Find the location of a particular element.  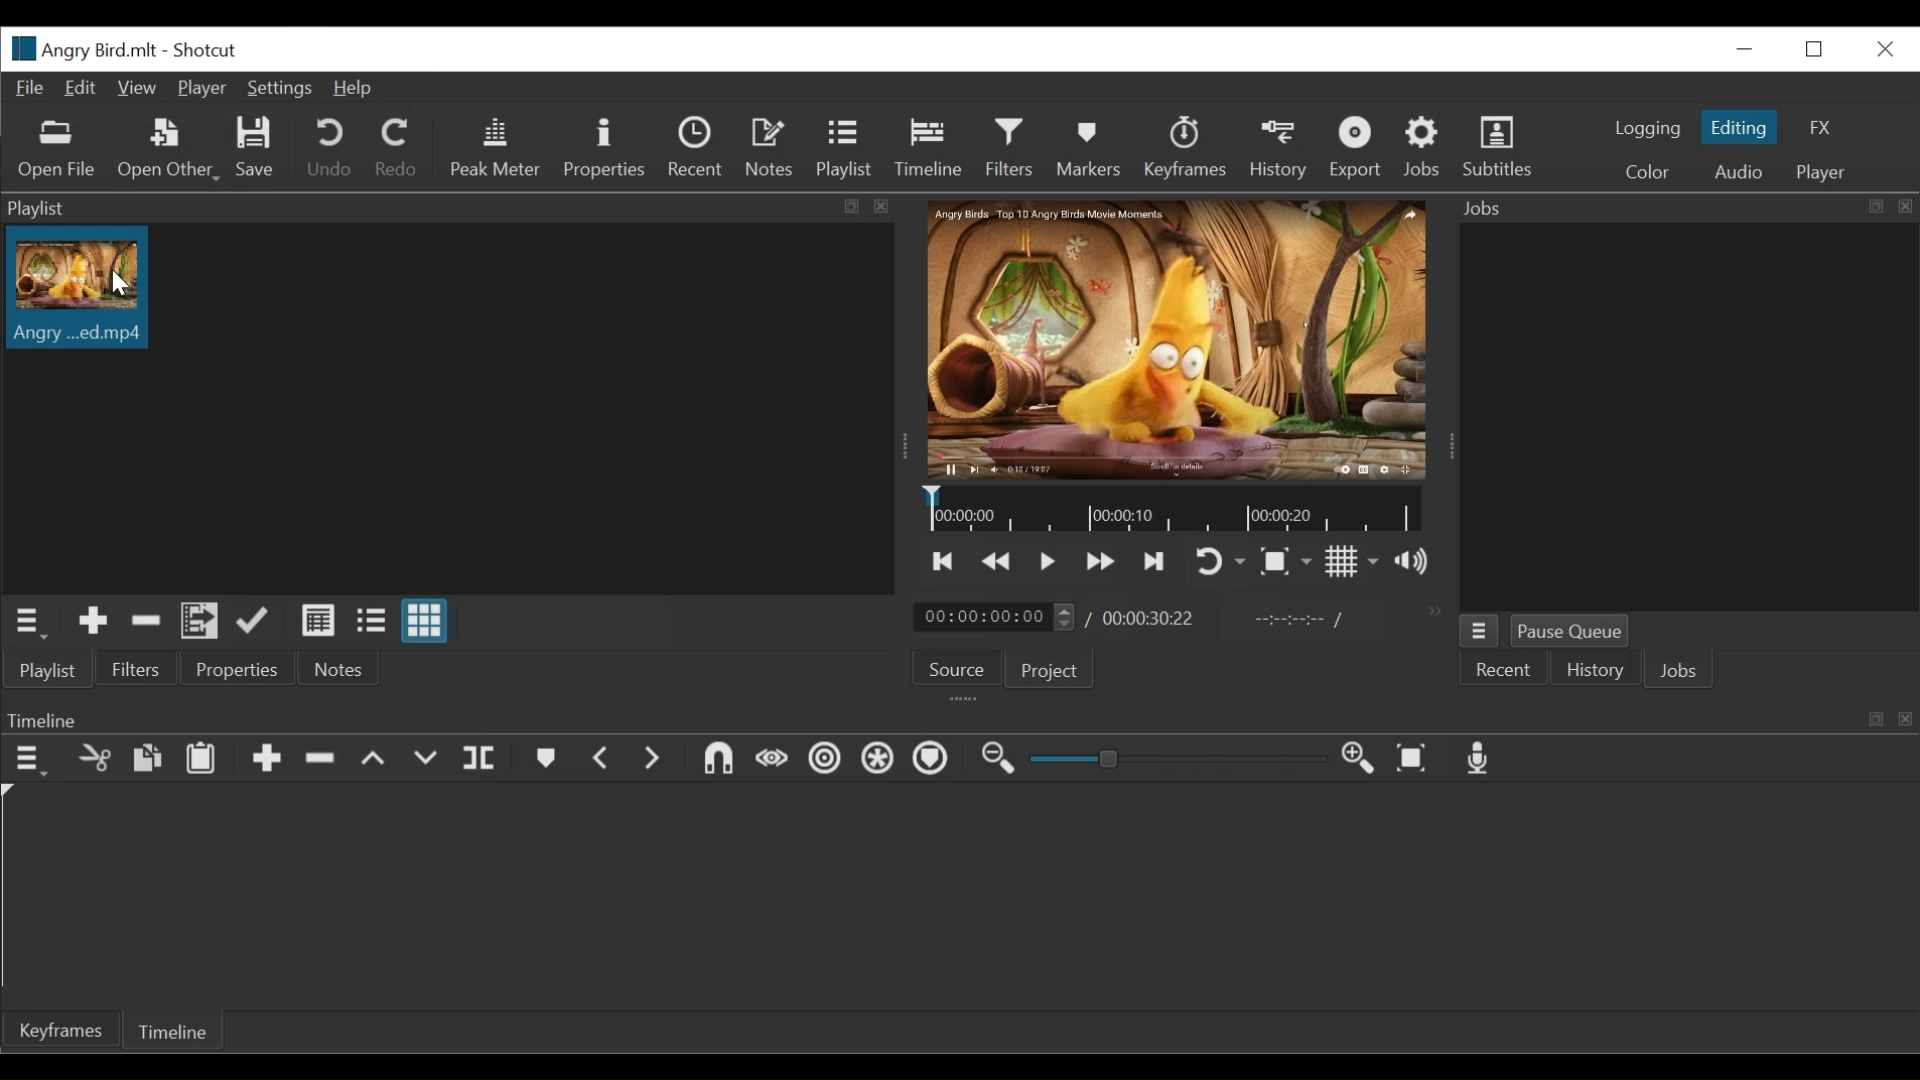

minimize is located at coordinates (1744, 52).